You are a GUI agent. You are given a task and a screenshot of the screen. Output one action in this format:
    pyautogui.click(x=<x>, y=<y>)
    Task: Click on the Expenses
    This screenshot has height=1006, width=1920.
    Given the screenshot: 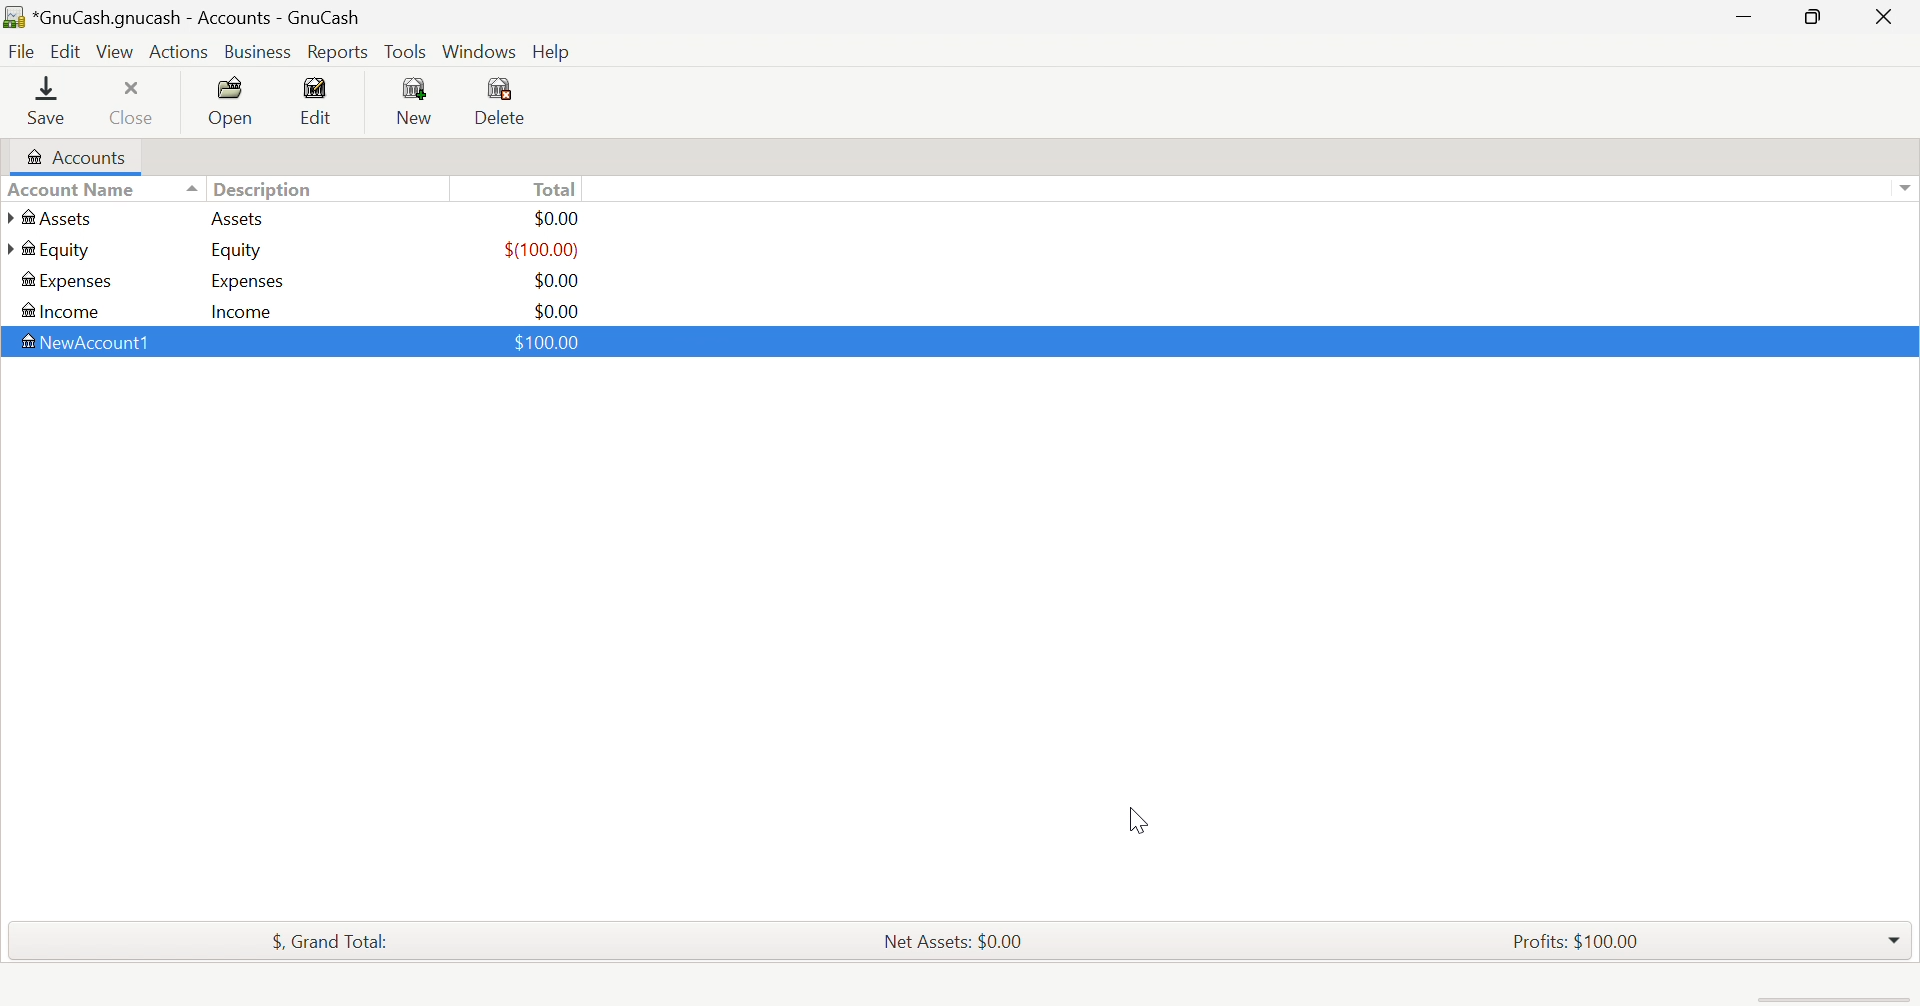 What is the action you would take?
    pyautogui.click(x=245, y=280)
    